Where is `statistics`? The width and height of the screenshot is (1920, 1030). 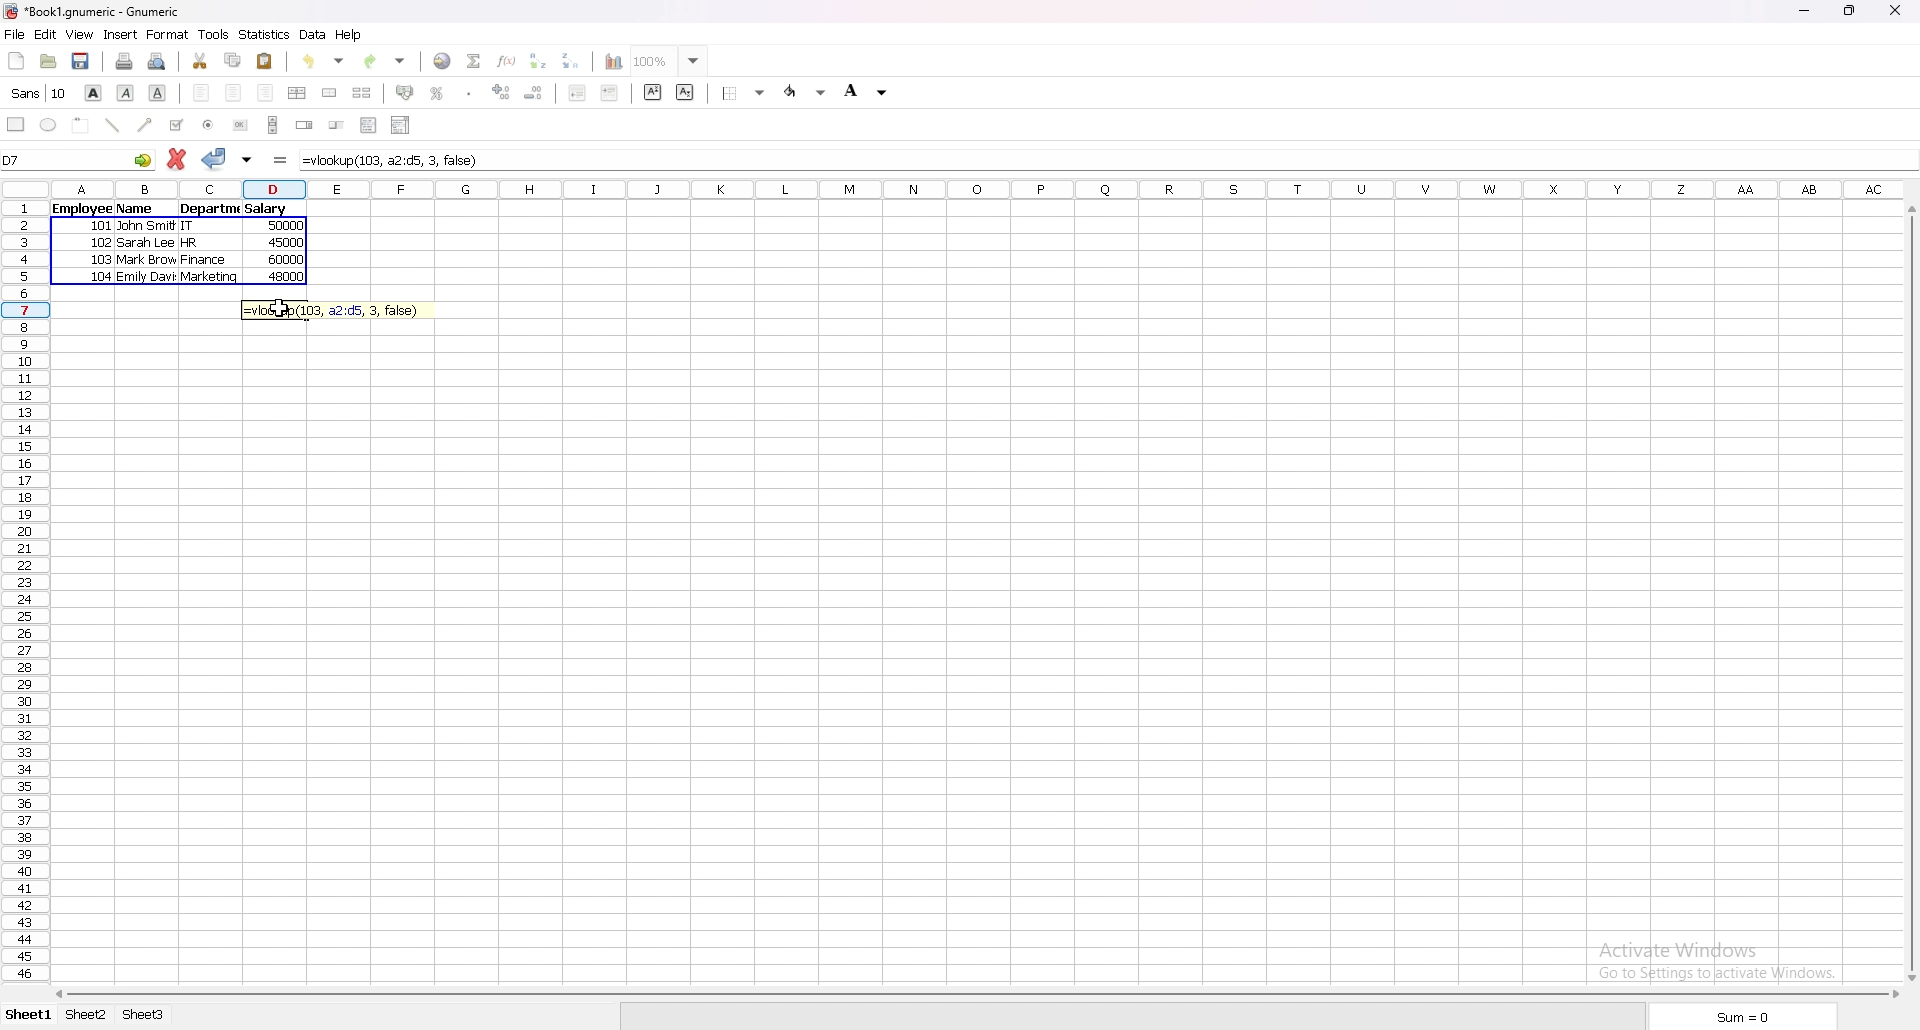 statistics is located at coordinates (264, 35).